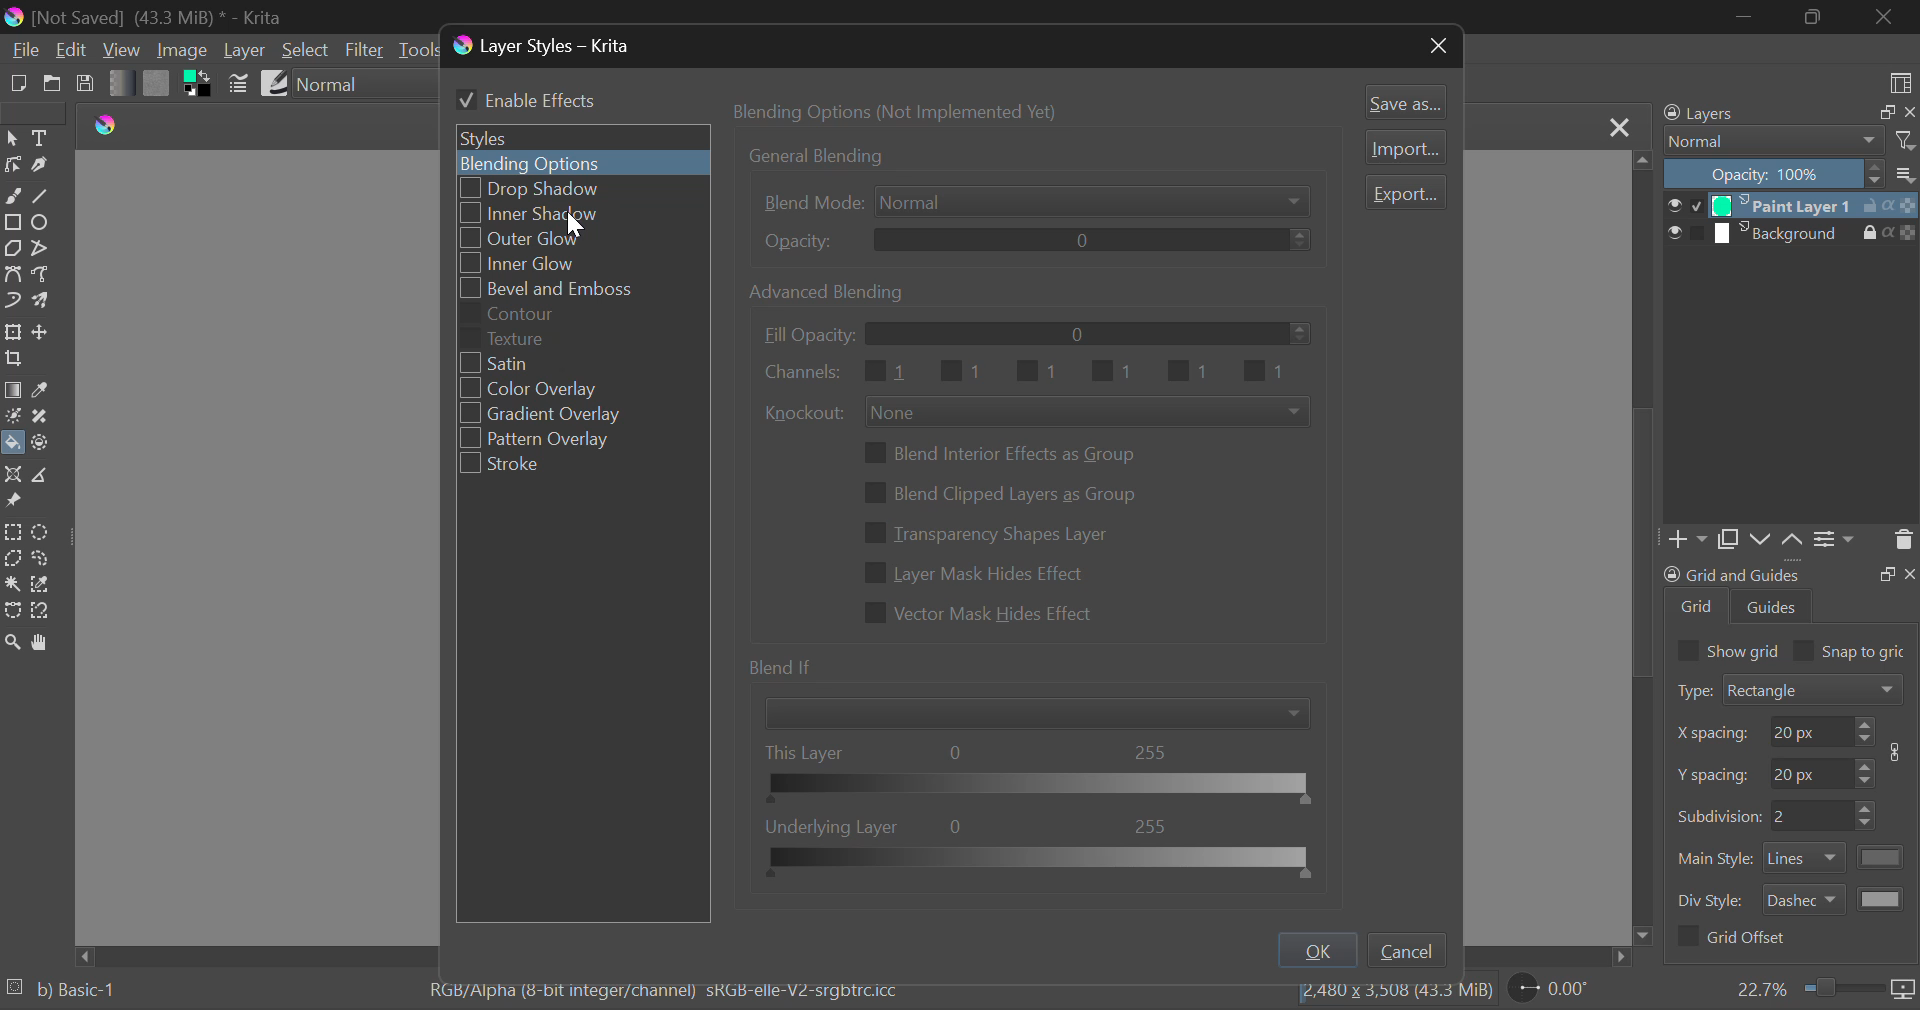  What do you see at coordinates (1618, 127) in the screenshot?
I see `Close` at bounding box center [1618, 127].